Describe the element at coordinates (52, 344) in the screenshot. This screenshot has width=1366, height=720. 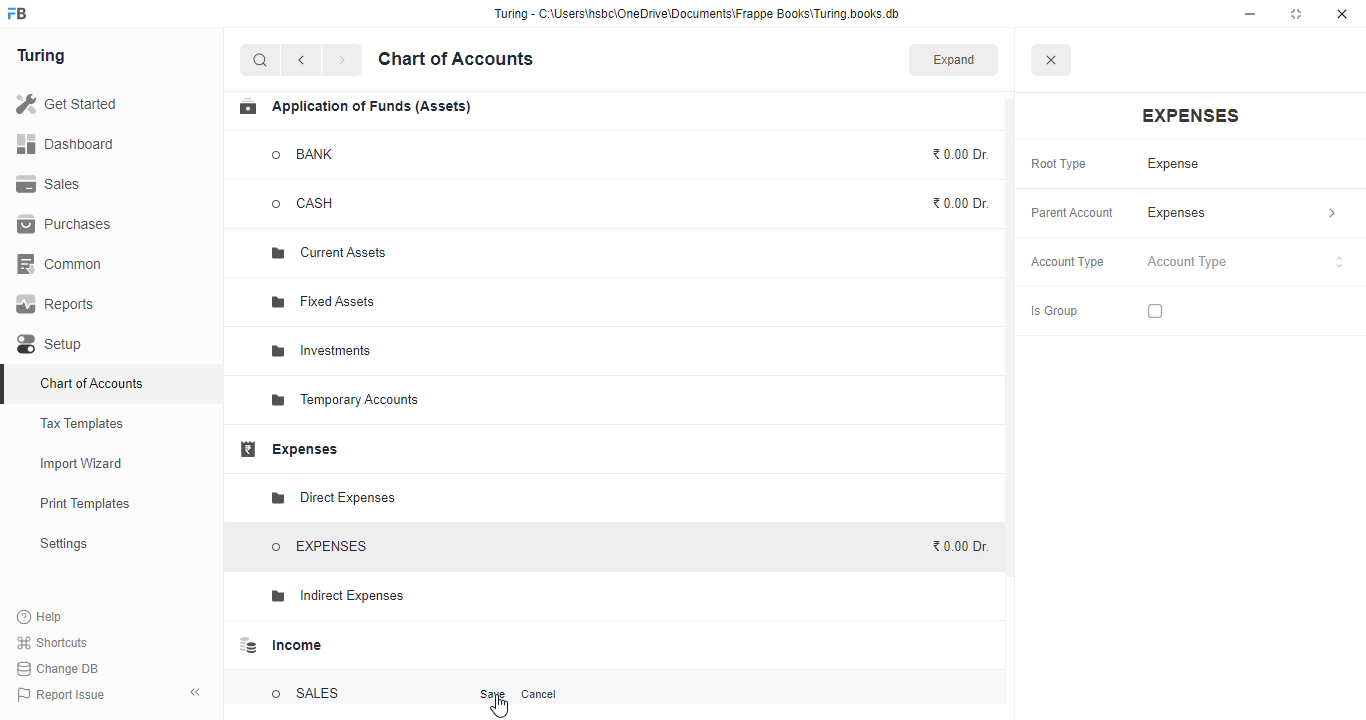
I see `setup` at that location.